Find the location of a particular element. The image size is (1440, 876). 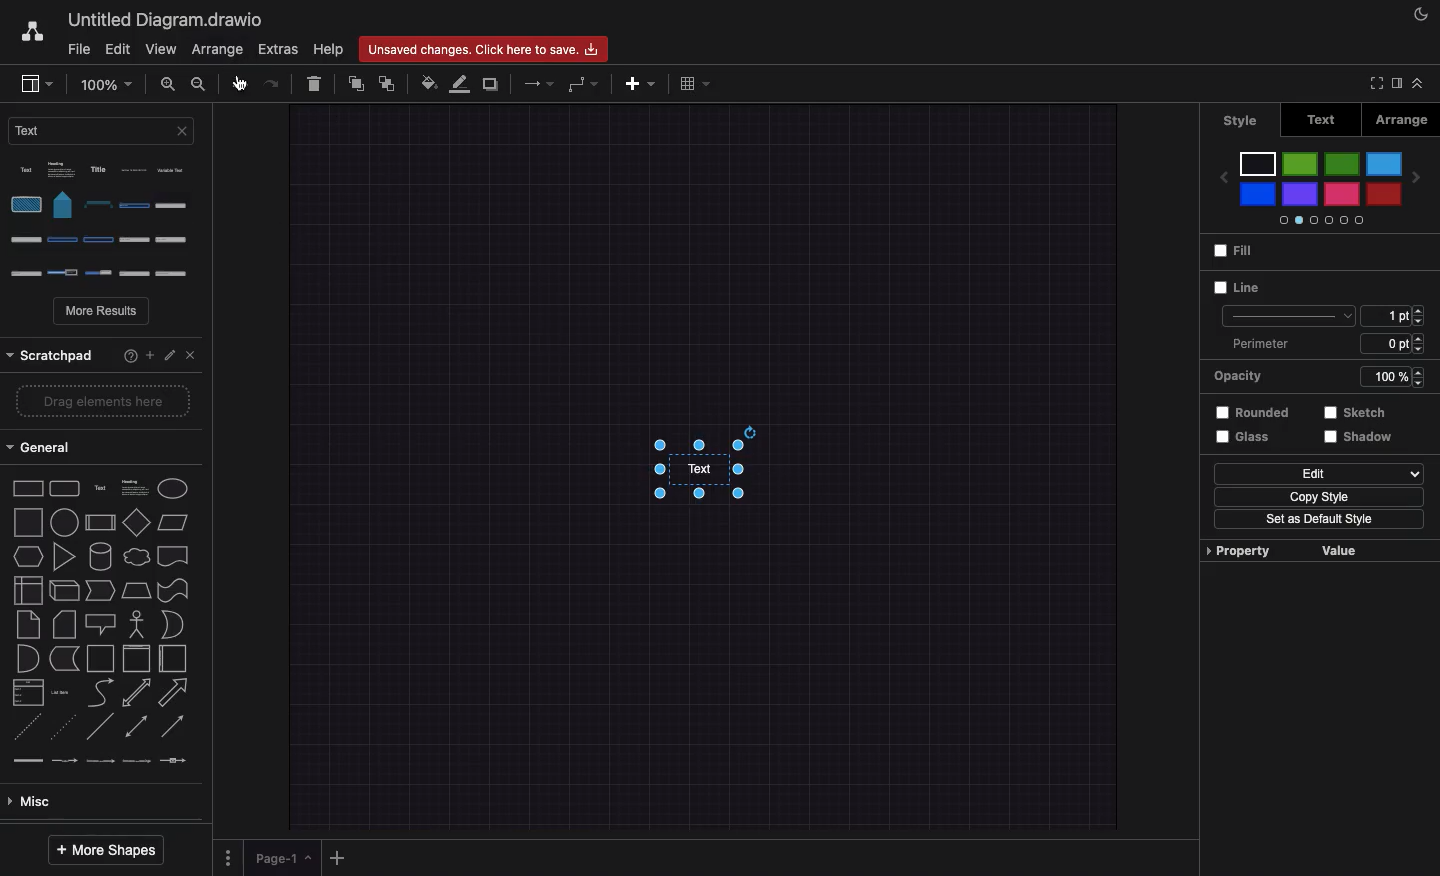

Size is located at coordinates (1392, 315).